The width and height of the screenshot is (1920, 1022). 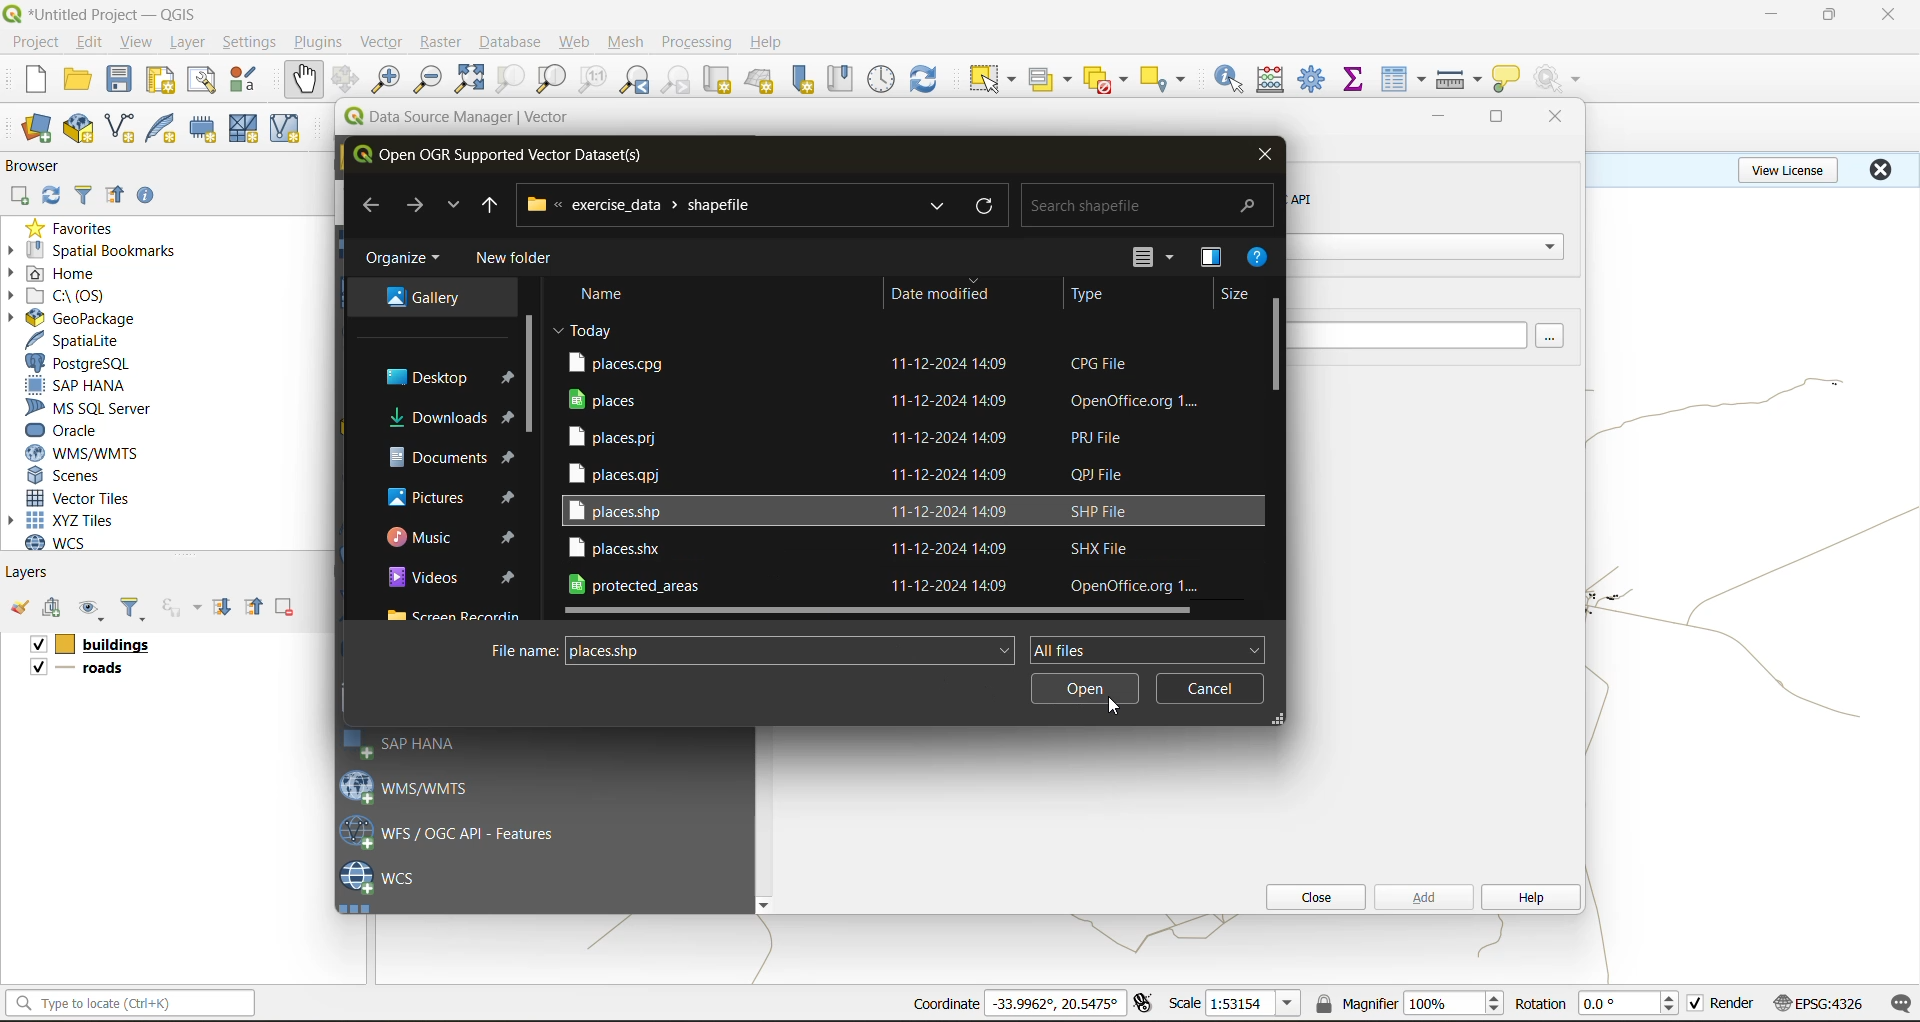 What do you see at coordinates (41, 169) in the screenshot?
I see `browser` at bounding box center [41, 169].